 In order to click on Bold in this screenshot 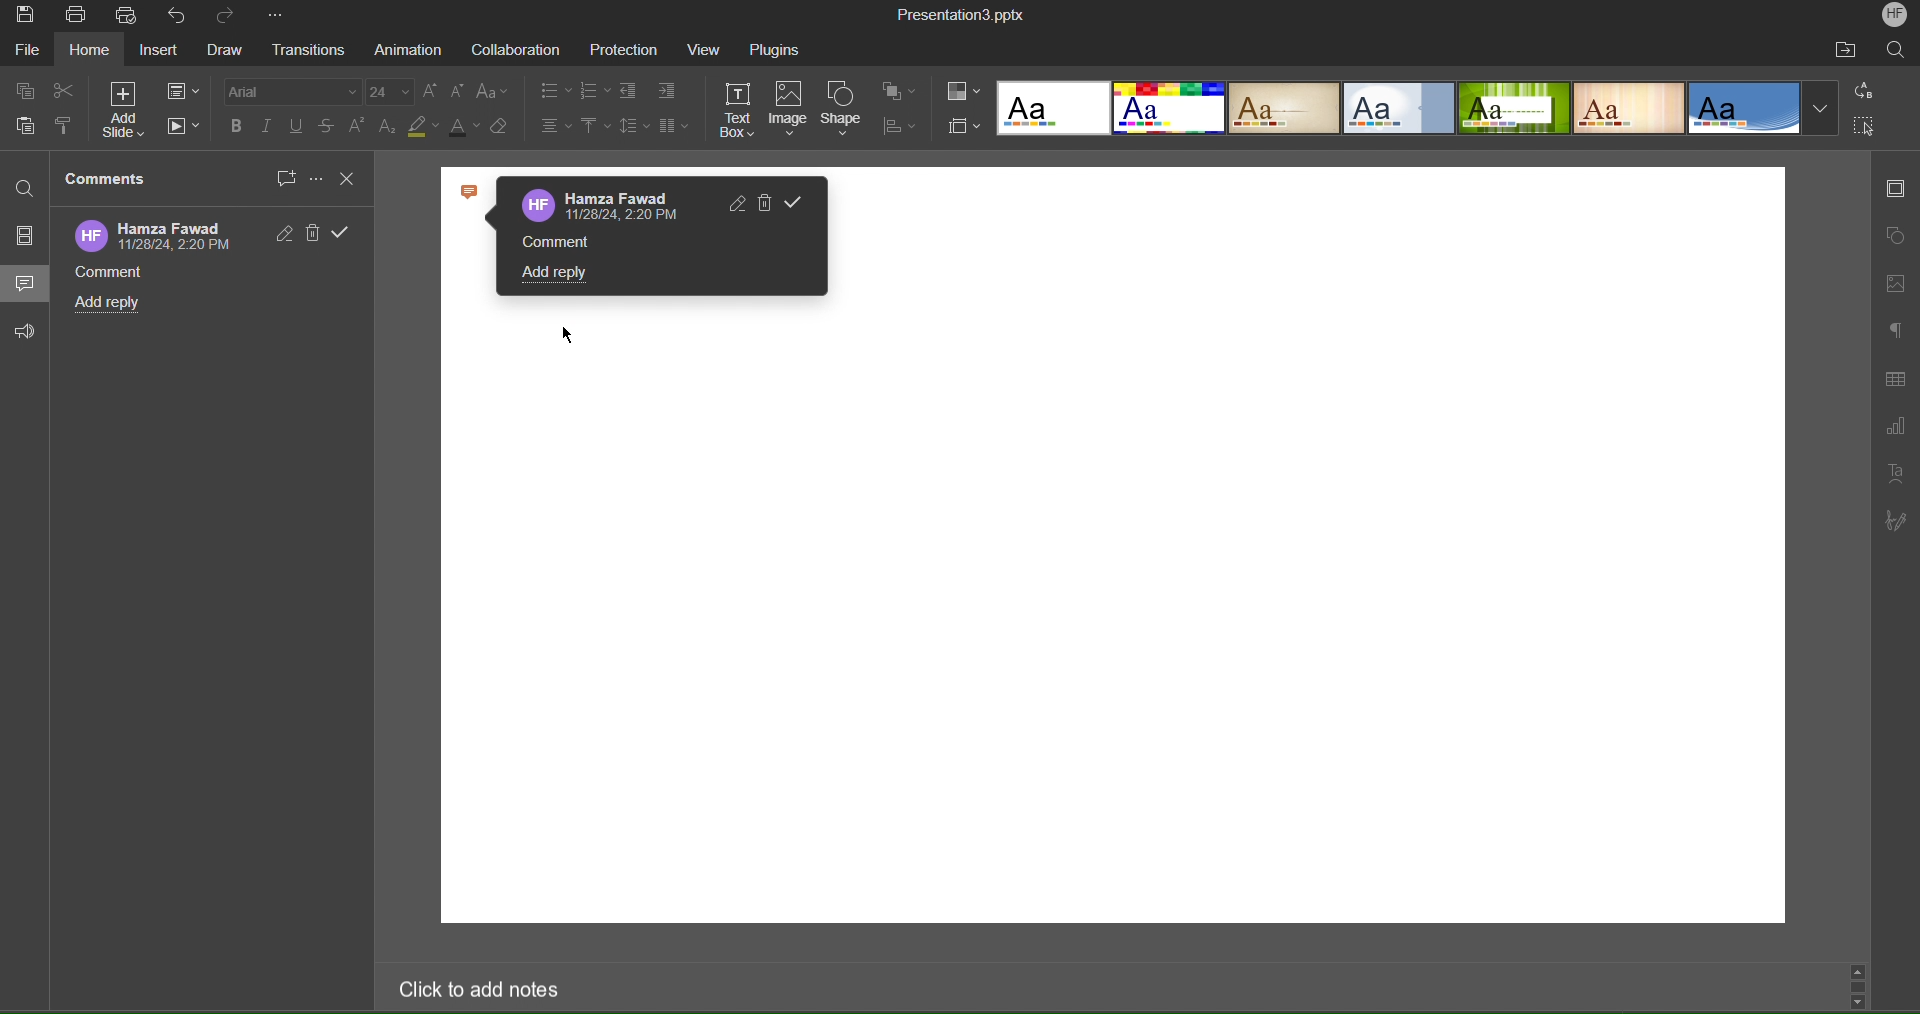, I will do `click(239, 126)`.